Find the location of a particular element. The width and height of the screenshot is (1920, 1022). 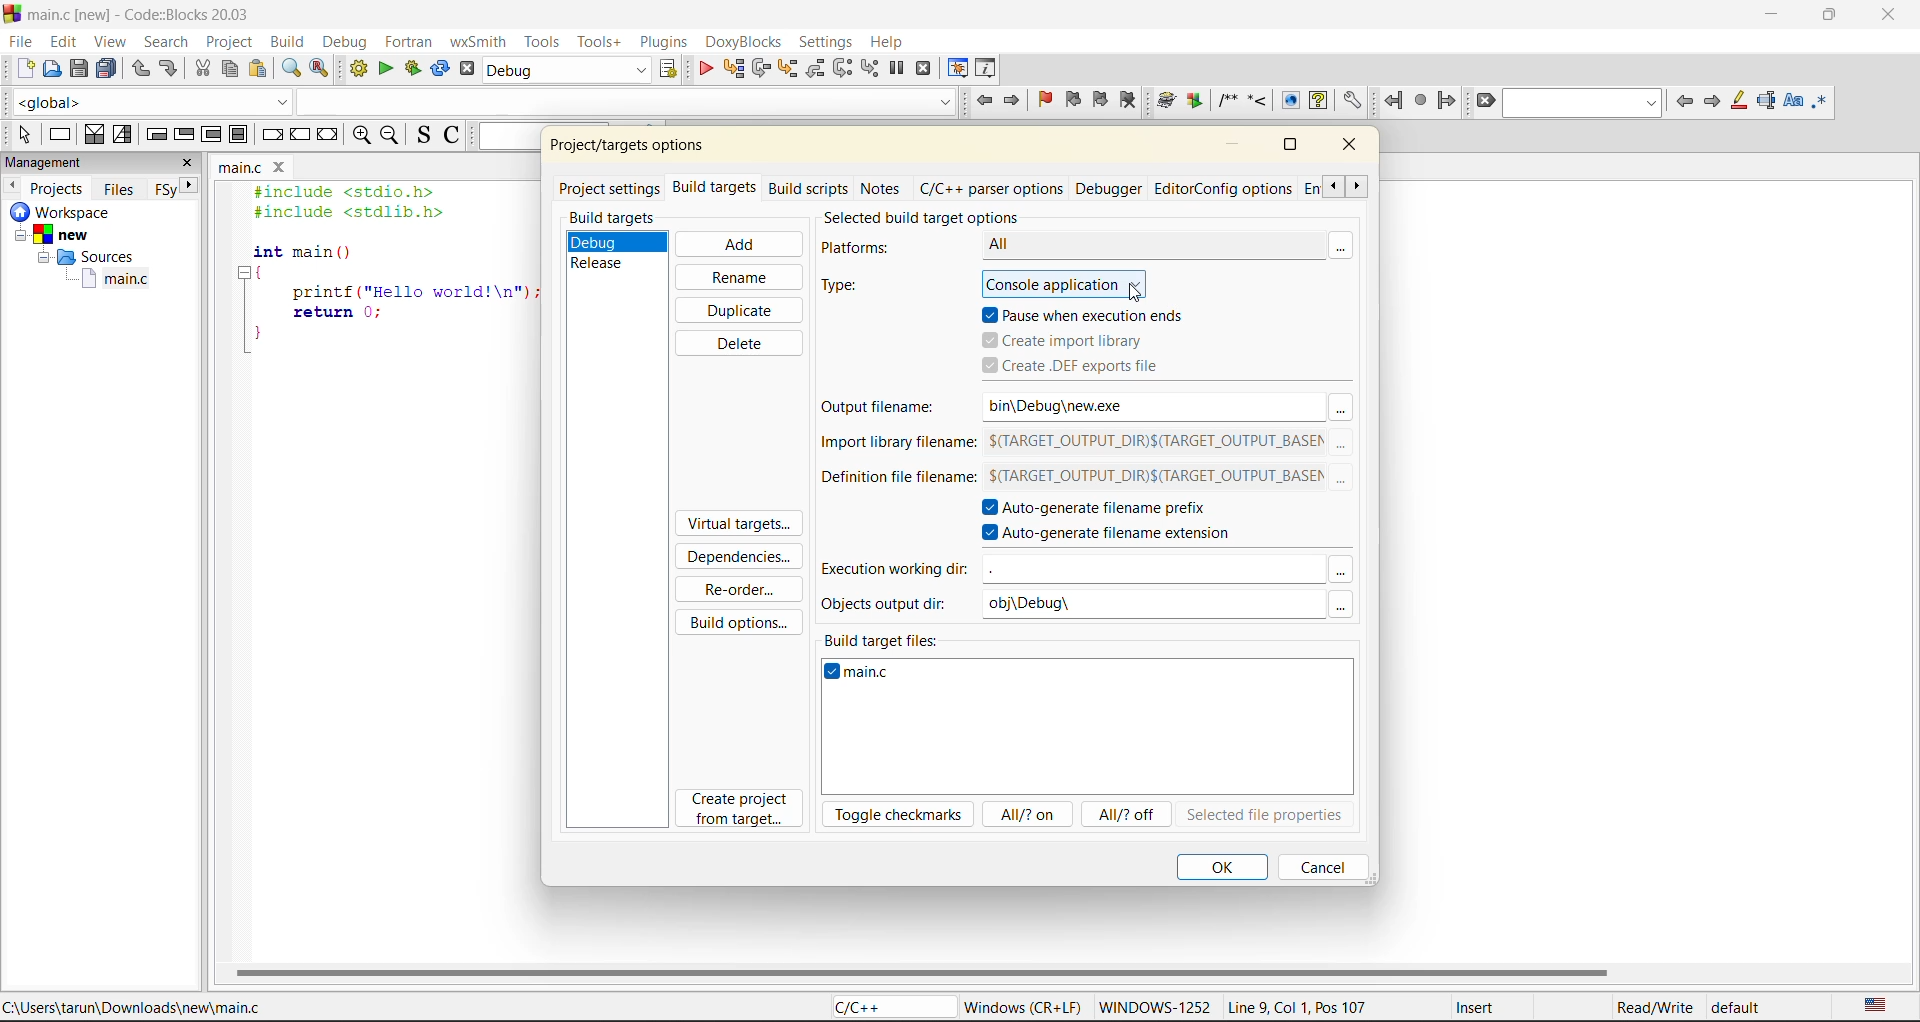

build options is located at coordinates (744, 624).